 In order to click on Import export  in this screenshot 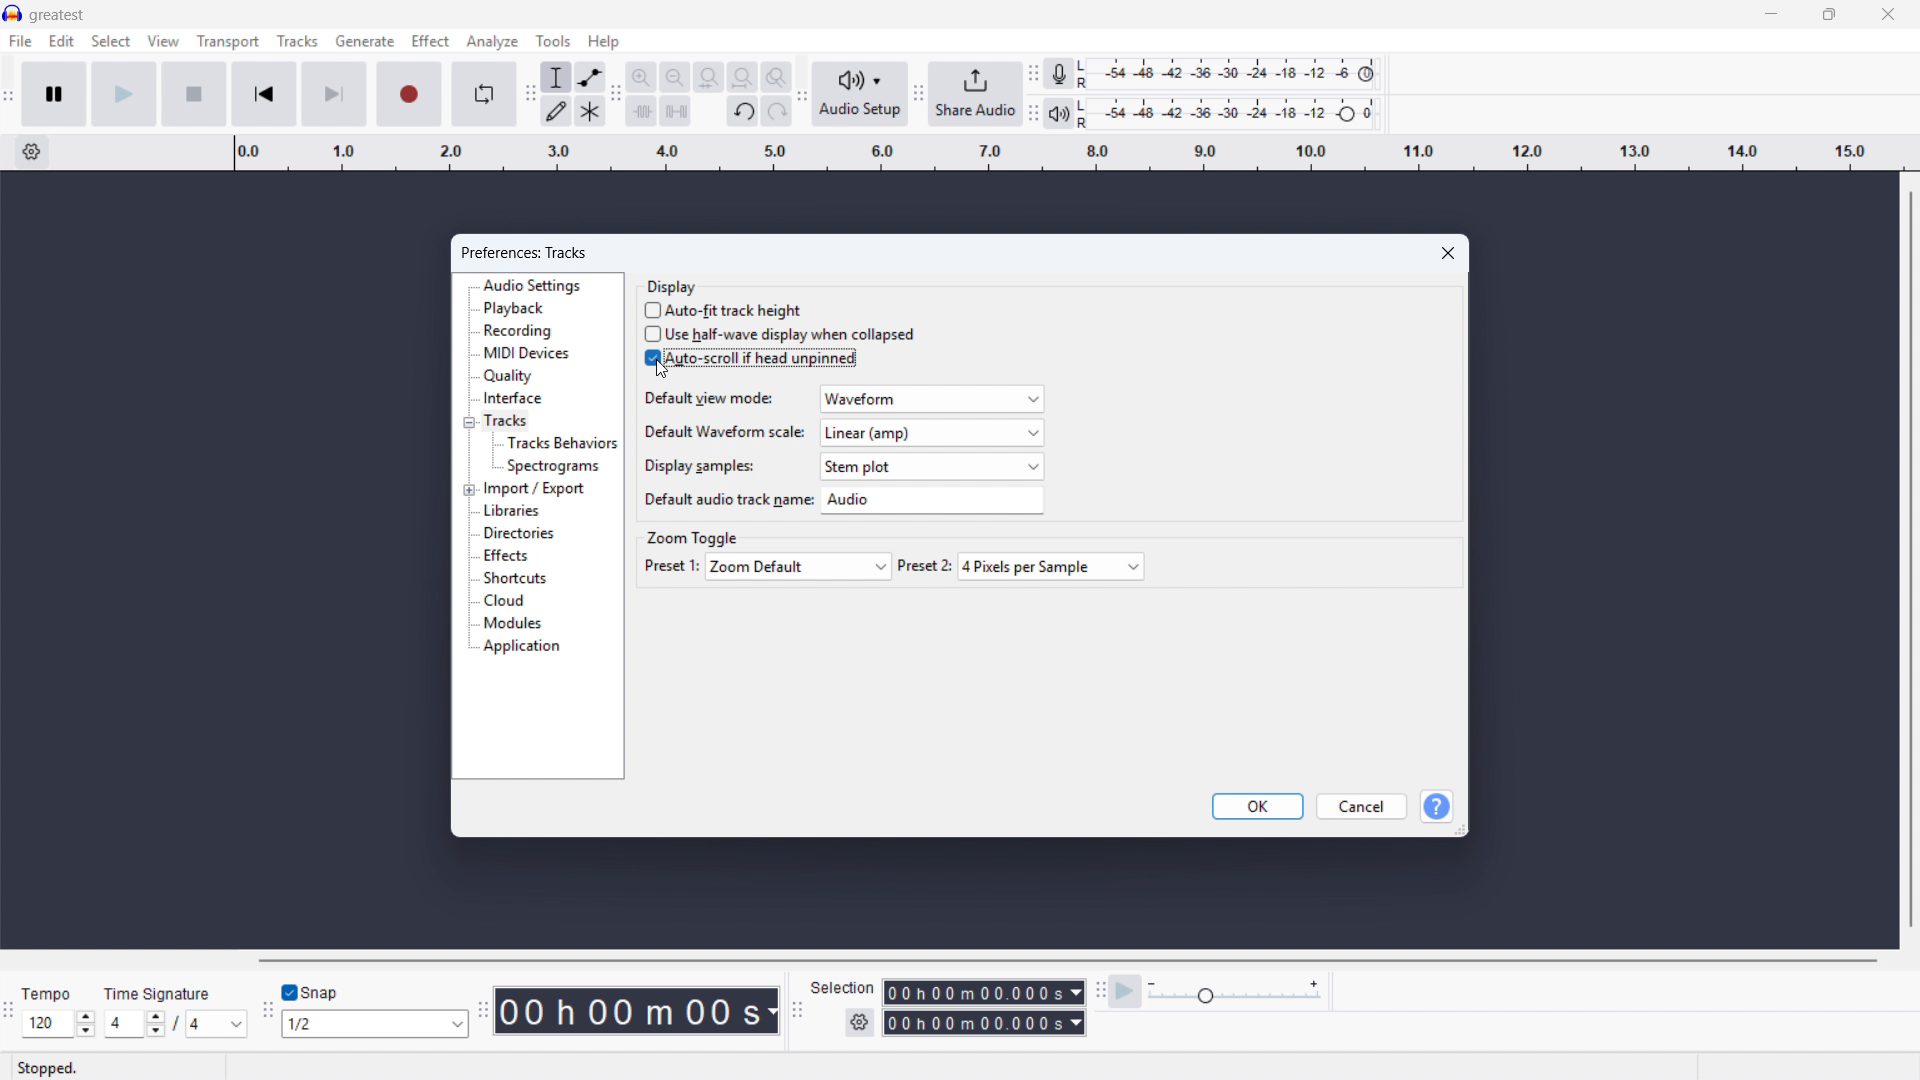, I will do `click(535, 488)`.